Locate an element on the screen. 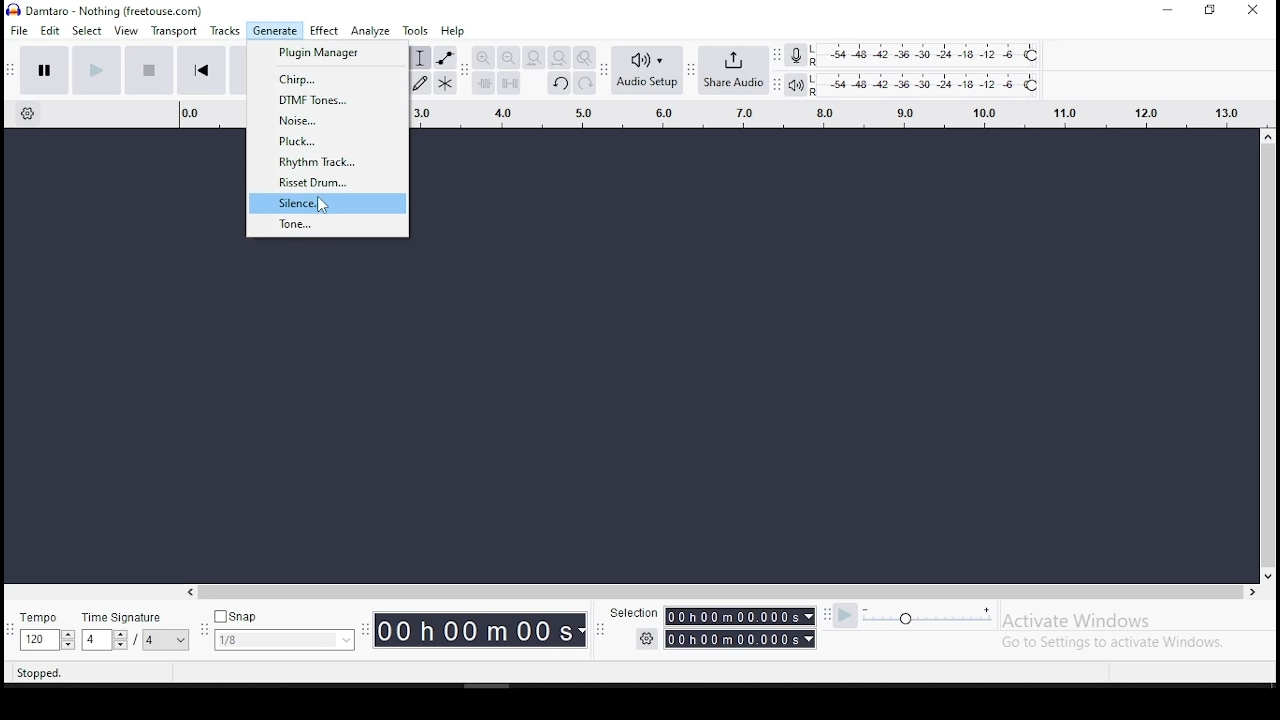  close window is located at coordinates (1255, 10).